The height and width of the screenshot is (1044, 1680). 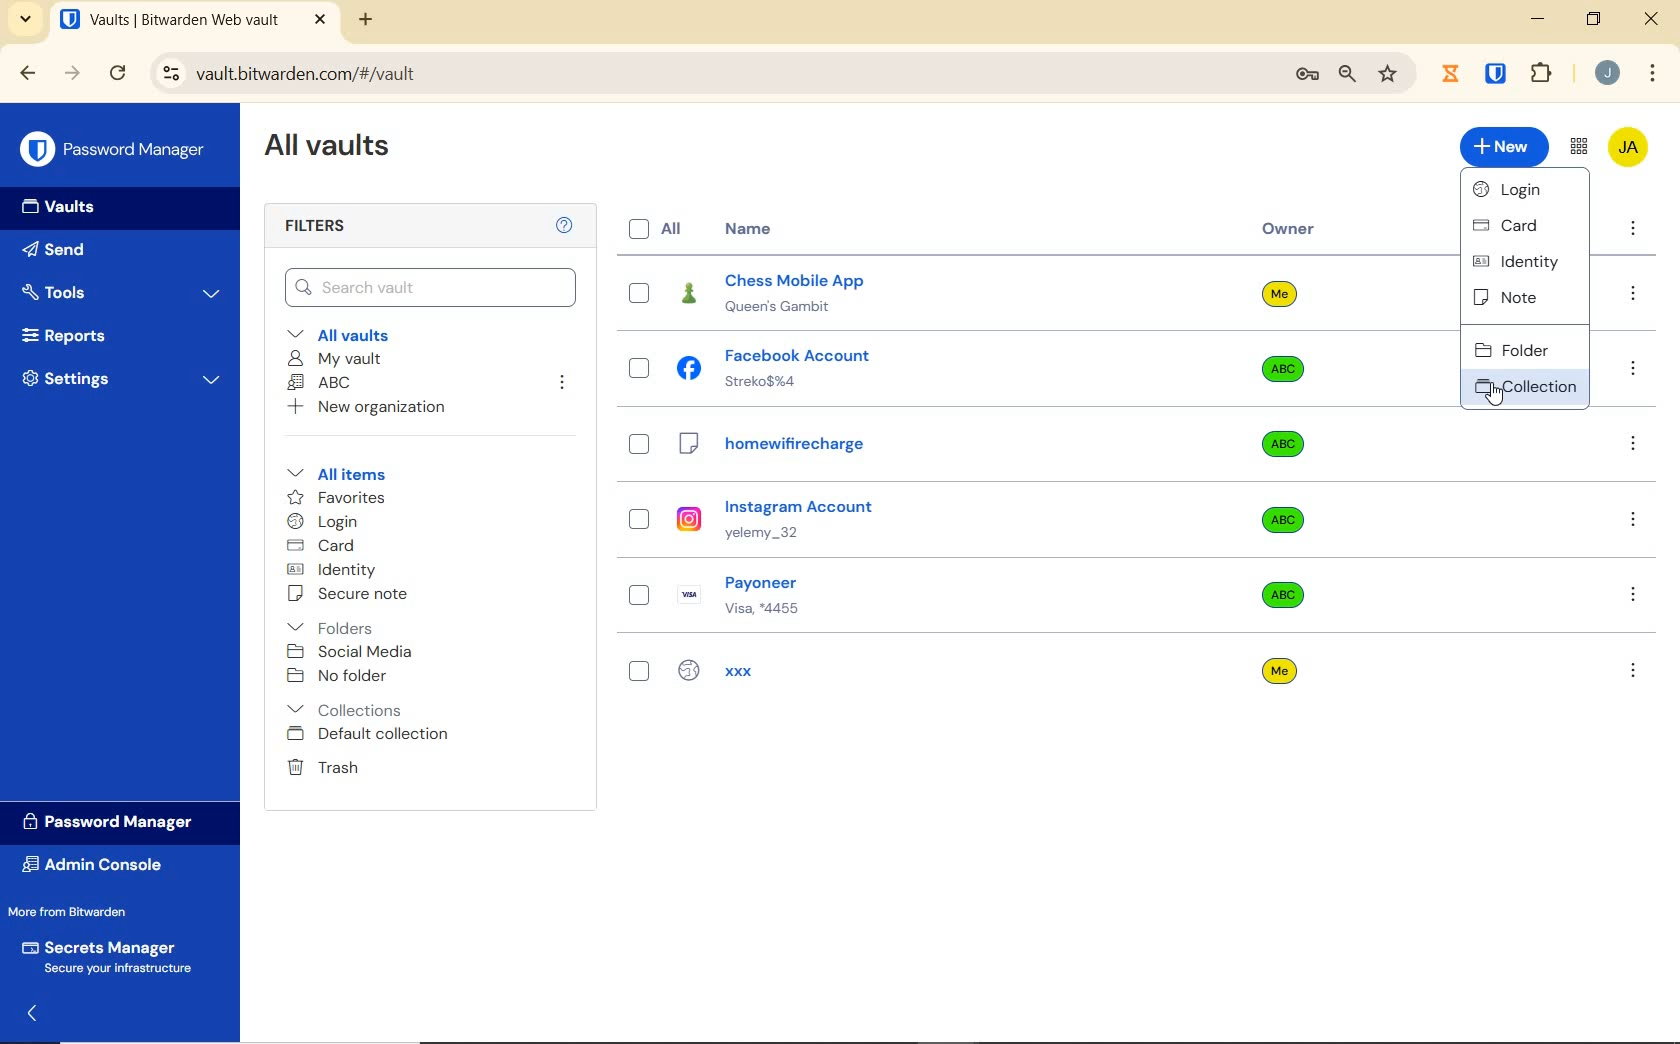 I want to click on folder, so click(x=1520, y=350).